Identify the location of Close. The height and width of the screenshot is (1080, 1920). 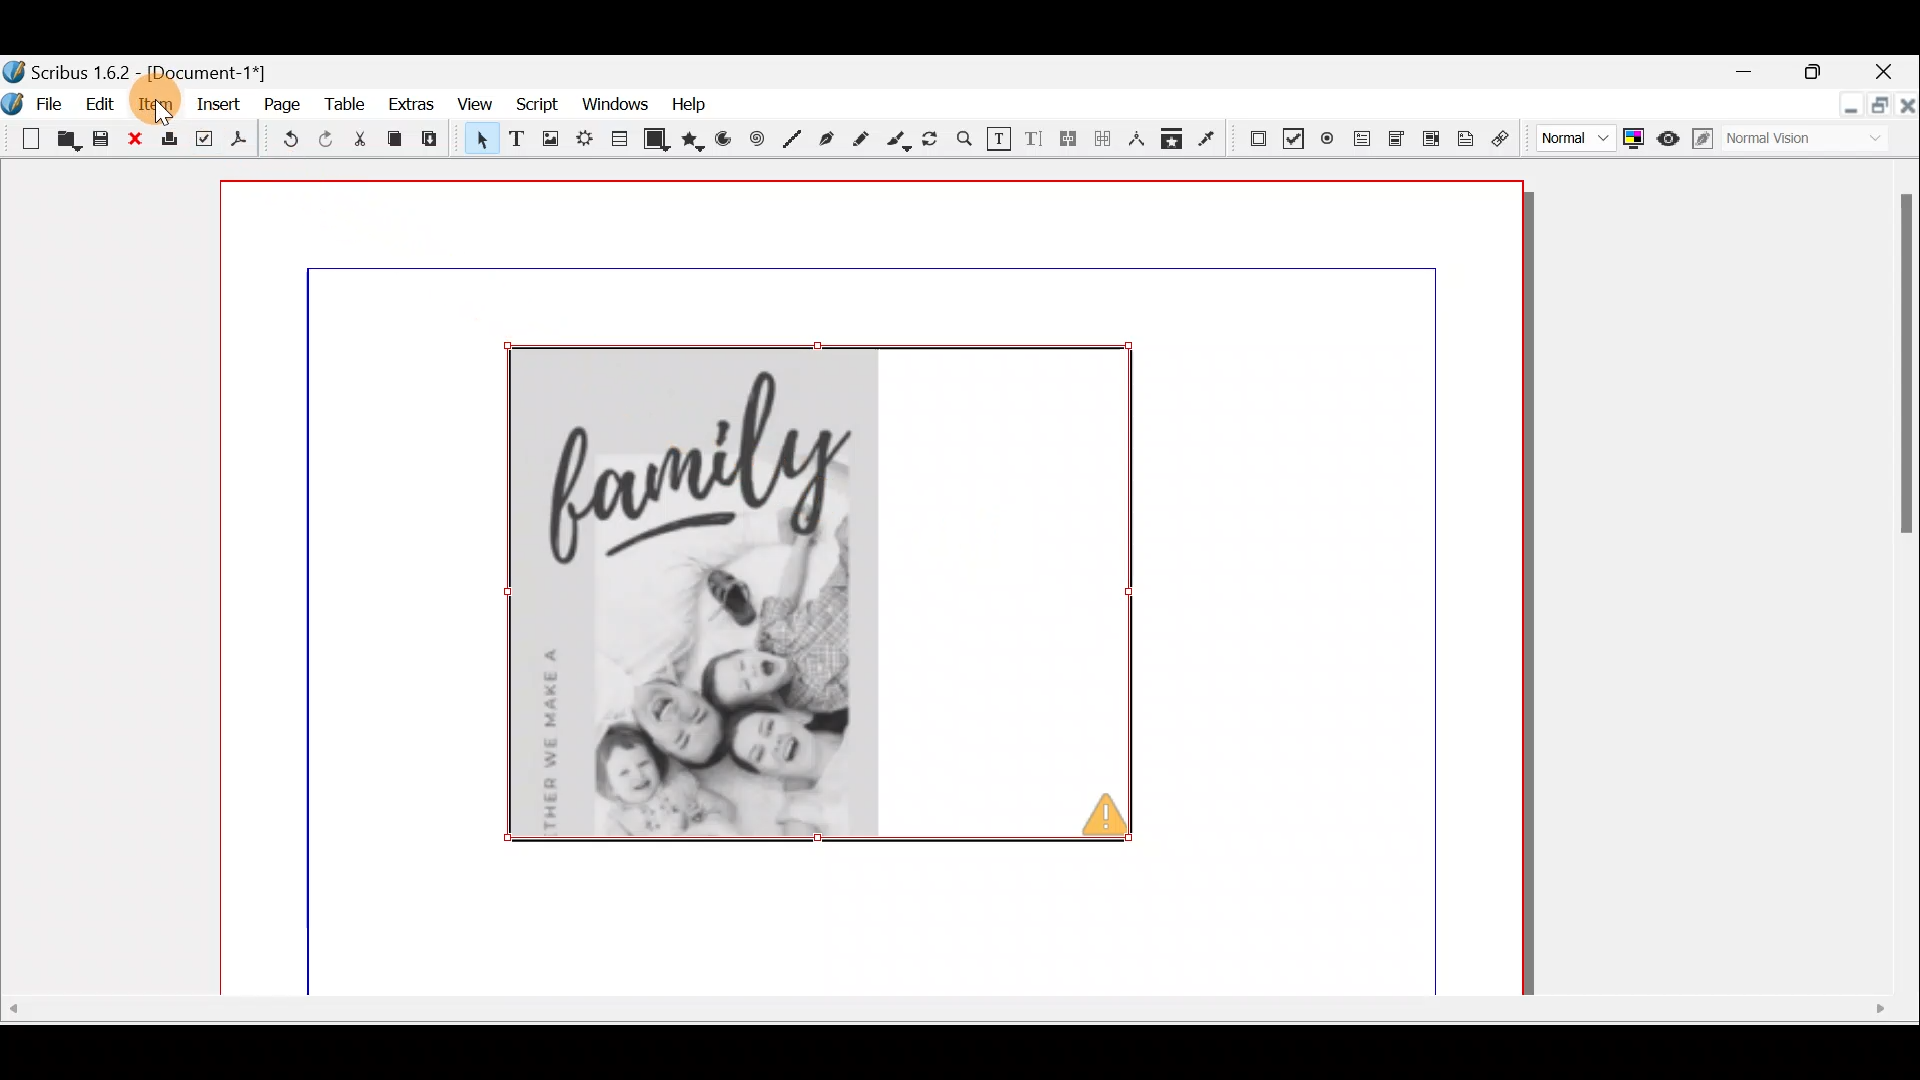
(1891, 67).